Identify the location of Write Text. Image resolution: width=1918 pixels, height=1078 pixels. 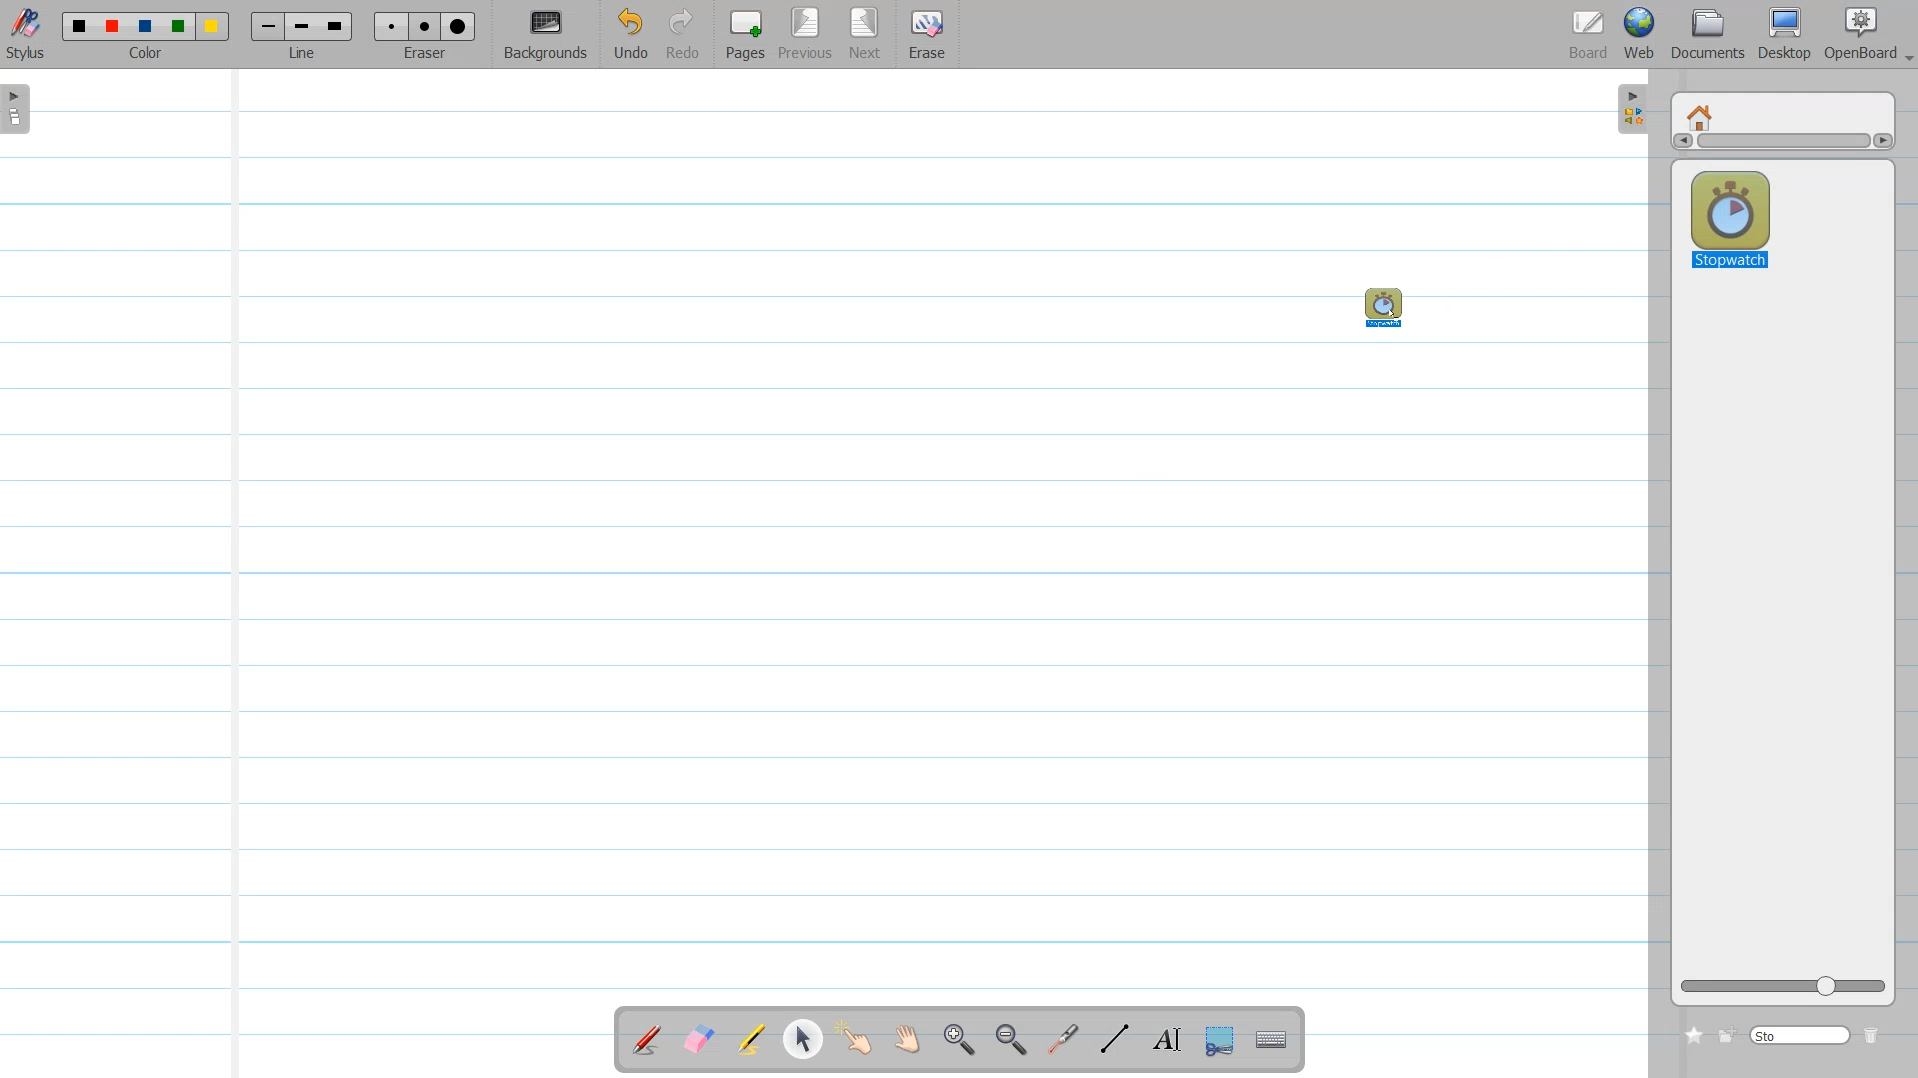
(1165, 1040).